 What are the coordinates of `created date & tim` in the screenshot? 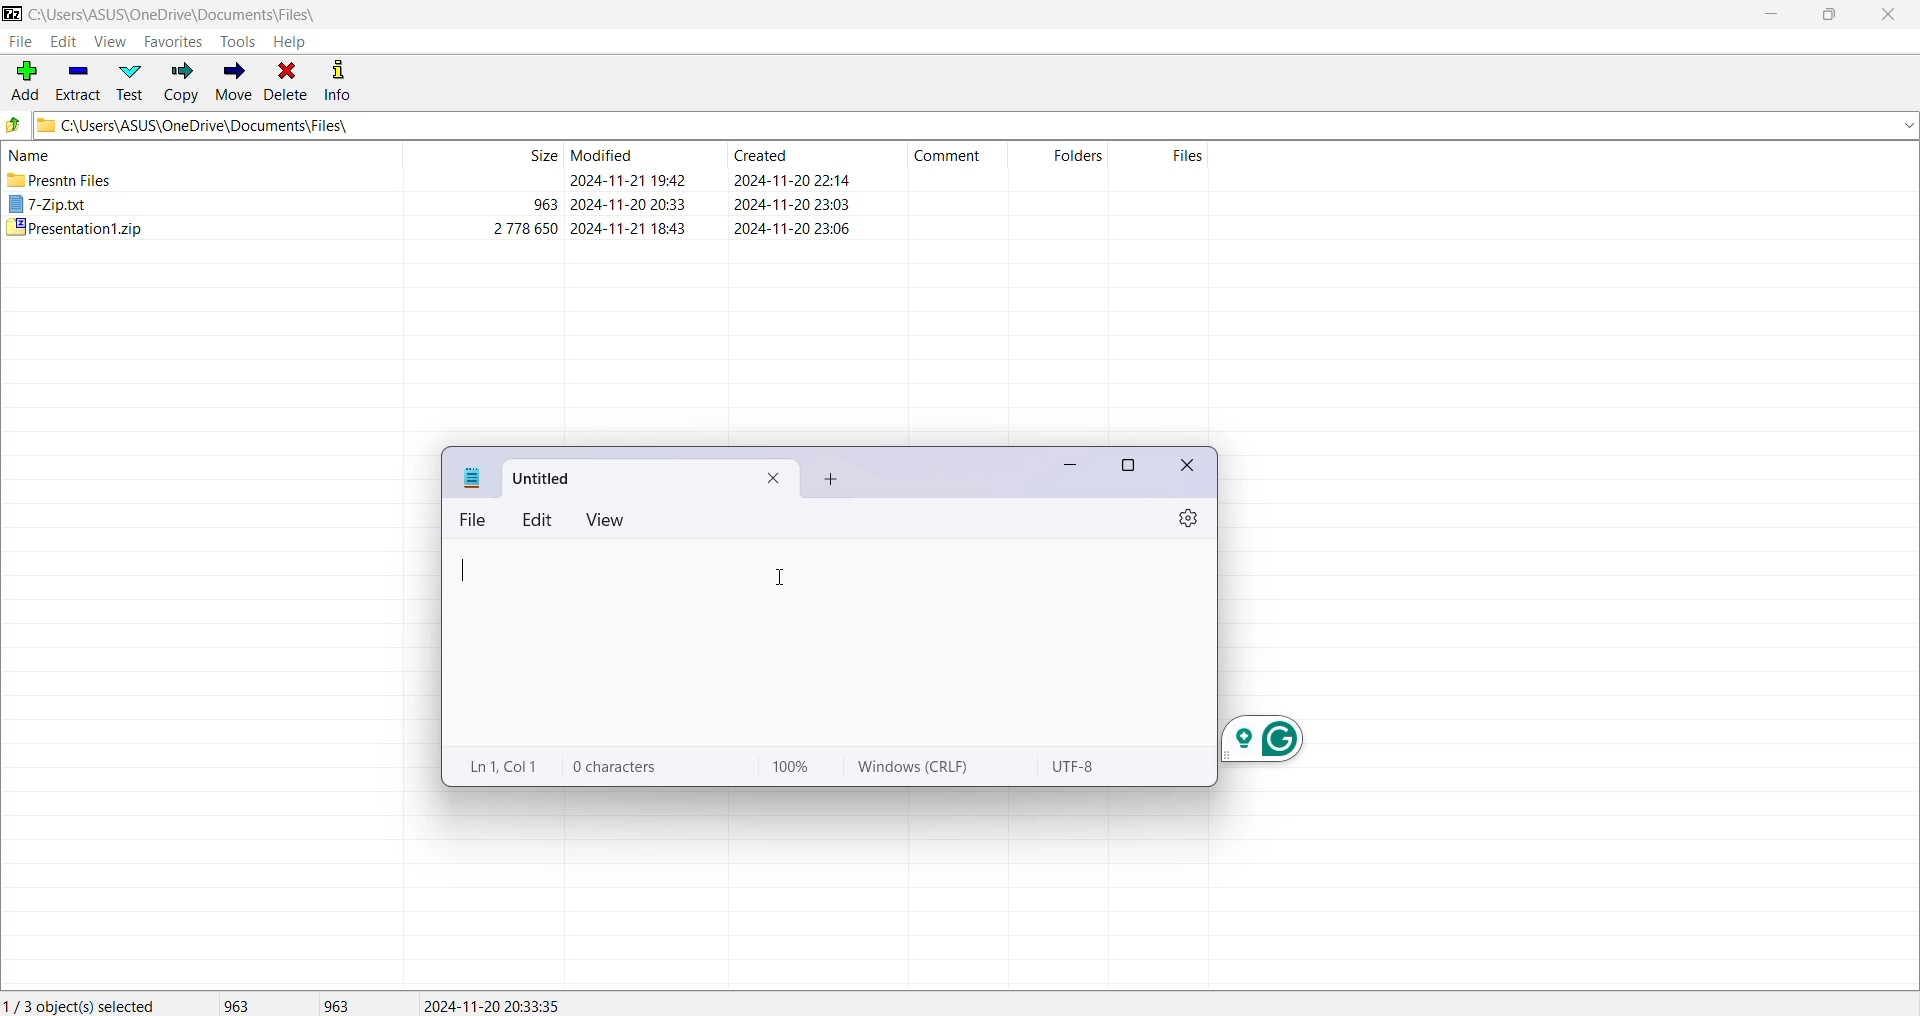 It's located at (794, 203).